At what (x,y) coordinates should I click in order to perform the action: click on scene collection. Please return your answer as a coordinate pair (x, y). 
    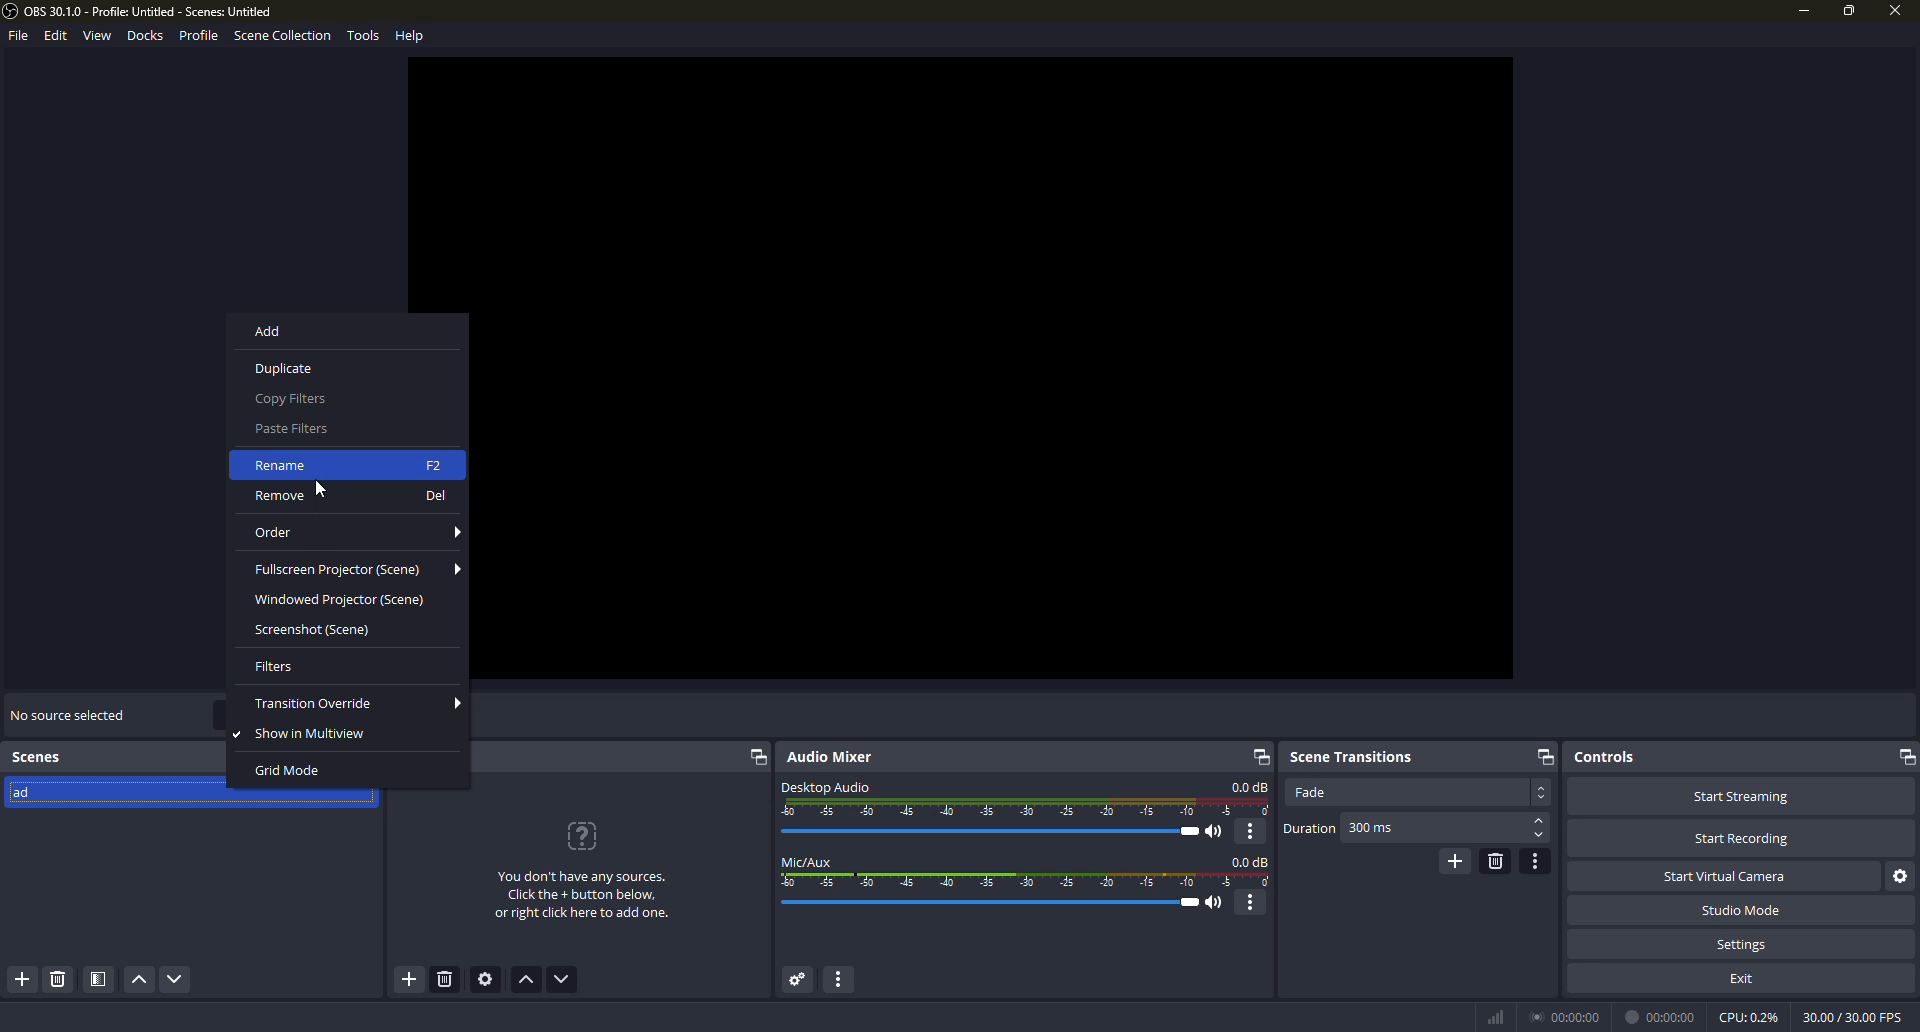
    Looking at the image, I should click on (282, 38).